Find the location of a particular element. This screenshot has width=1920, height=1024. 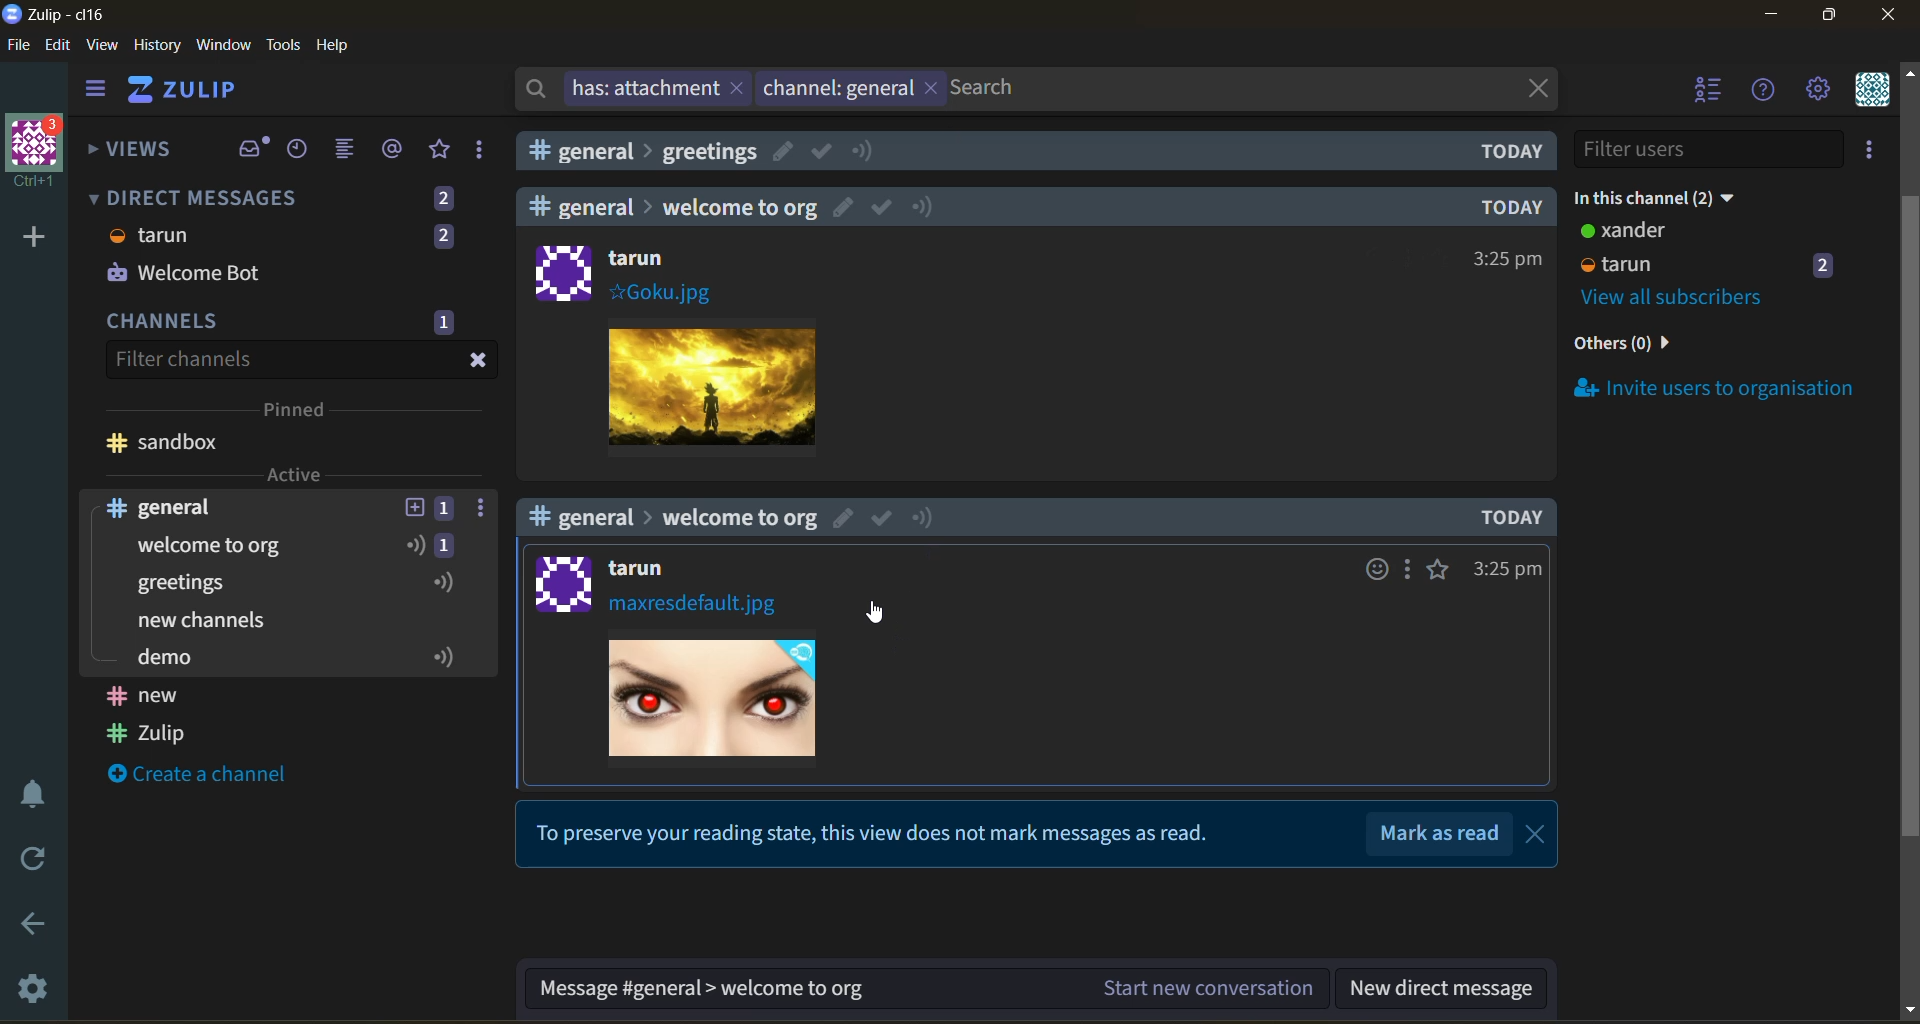

inbox is located at coordinates (251, 147).